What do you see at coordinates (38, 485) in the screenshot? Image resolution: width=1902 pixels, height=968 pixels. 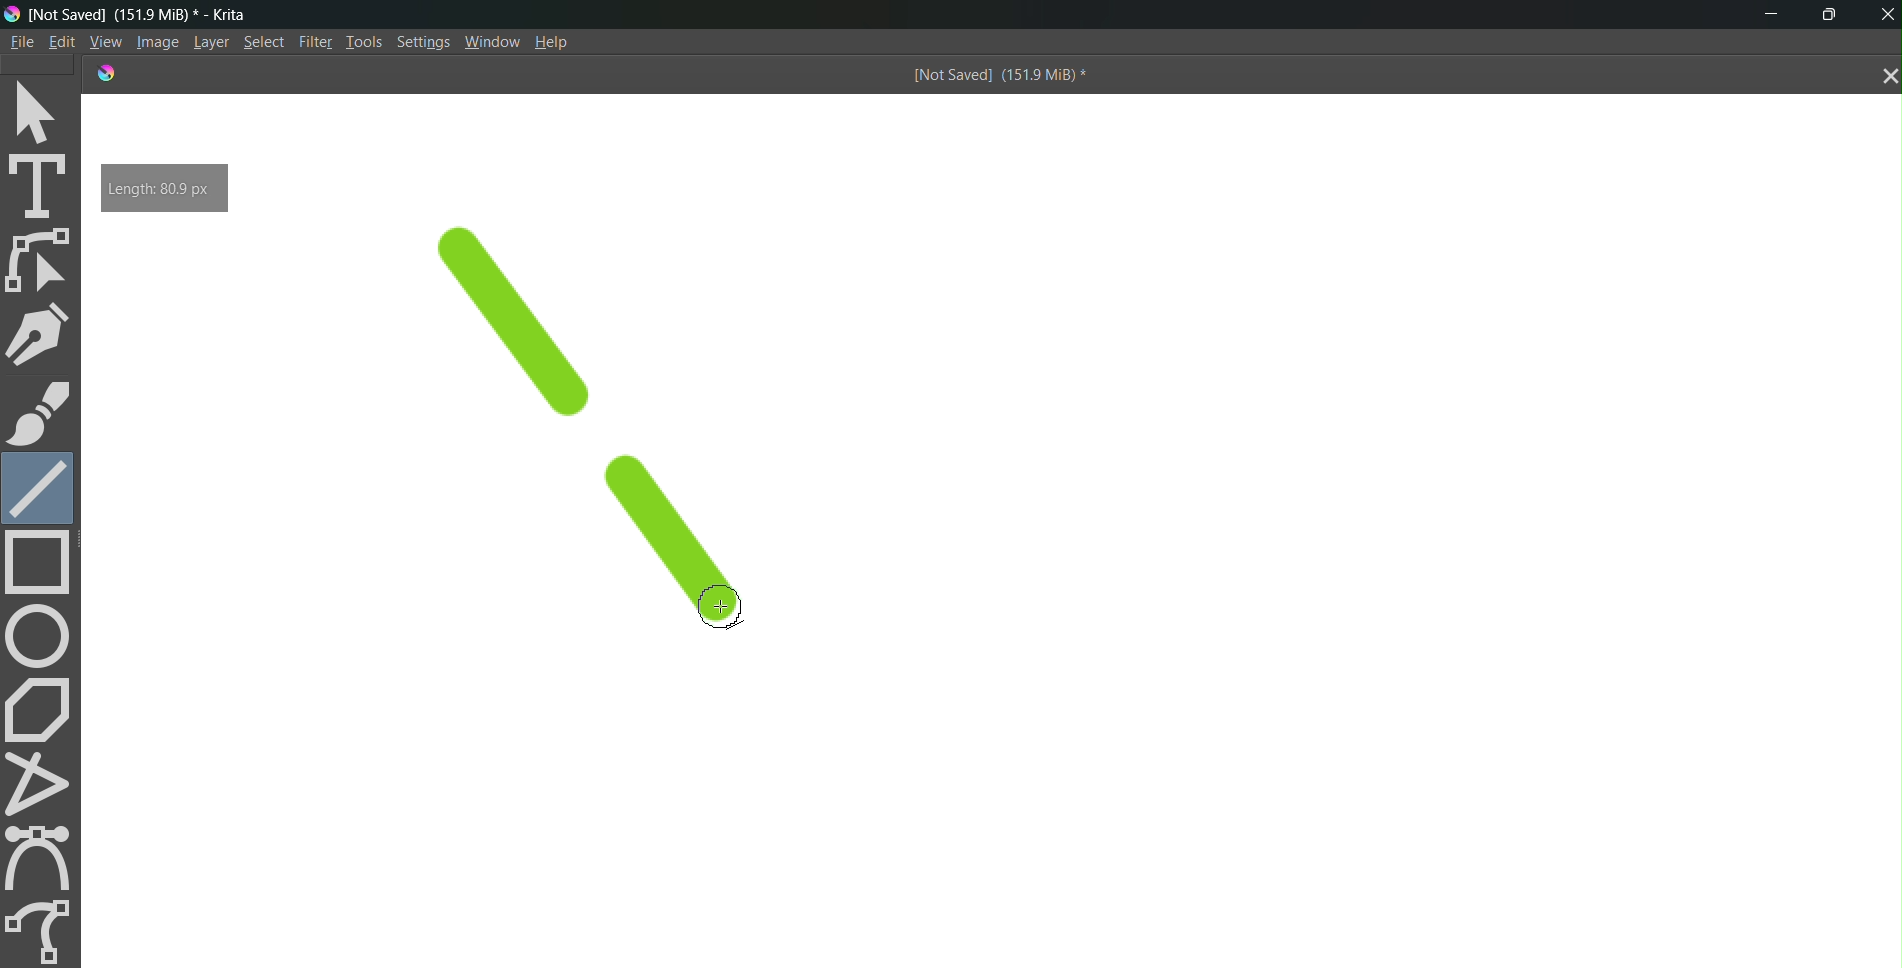 I see `line` at bounding box center [38, 485].